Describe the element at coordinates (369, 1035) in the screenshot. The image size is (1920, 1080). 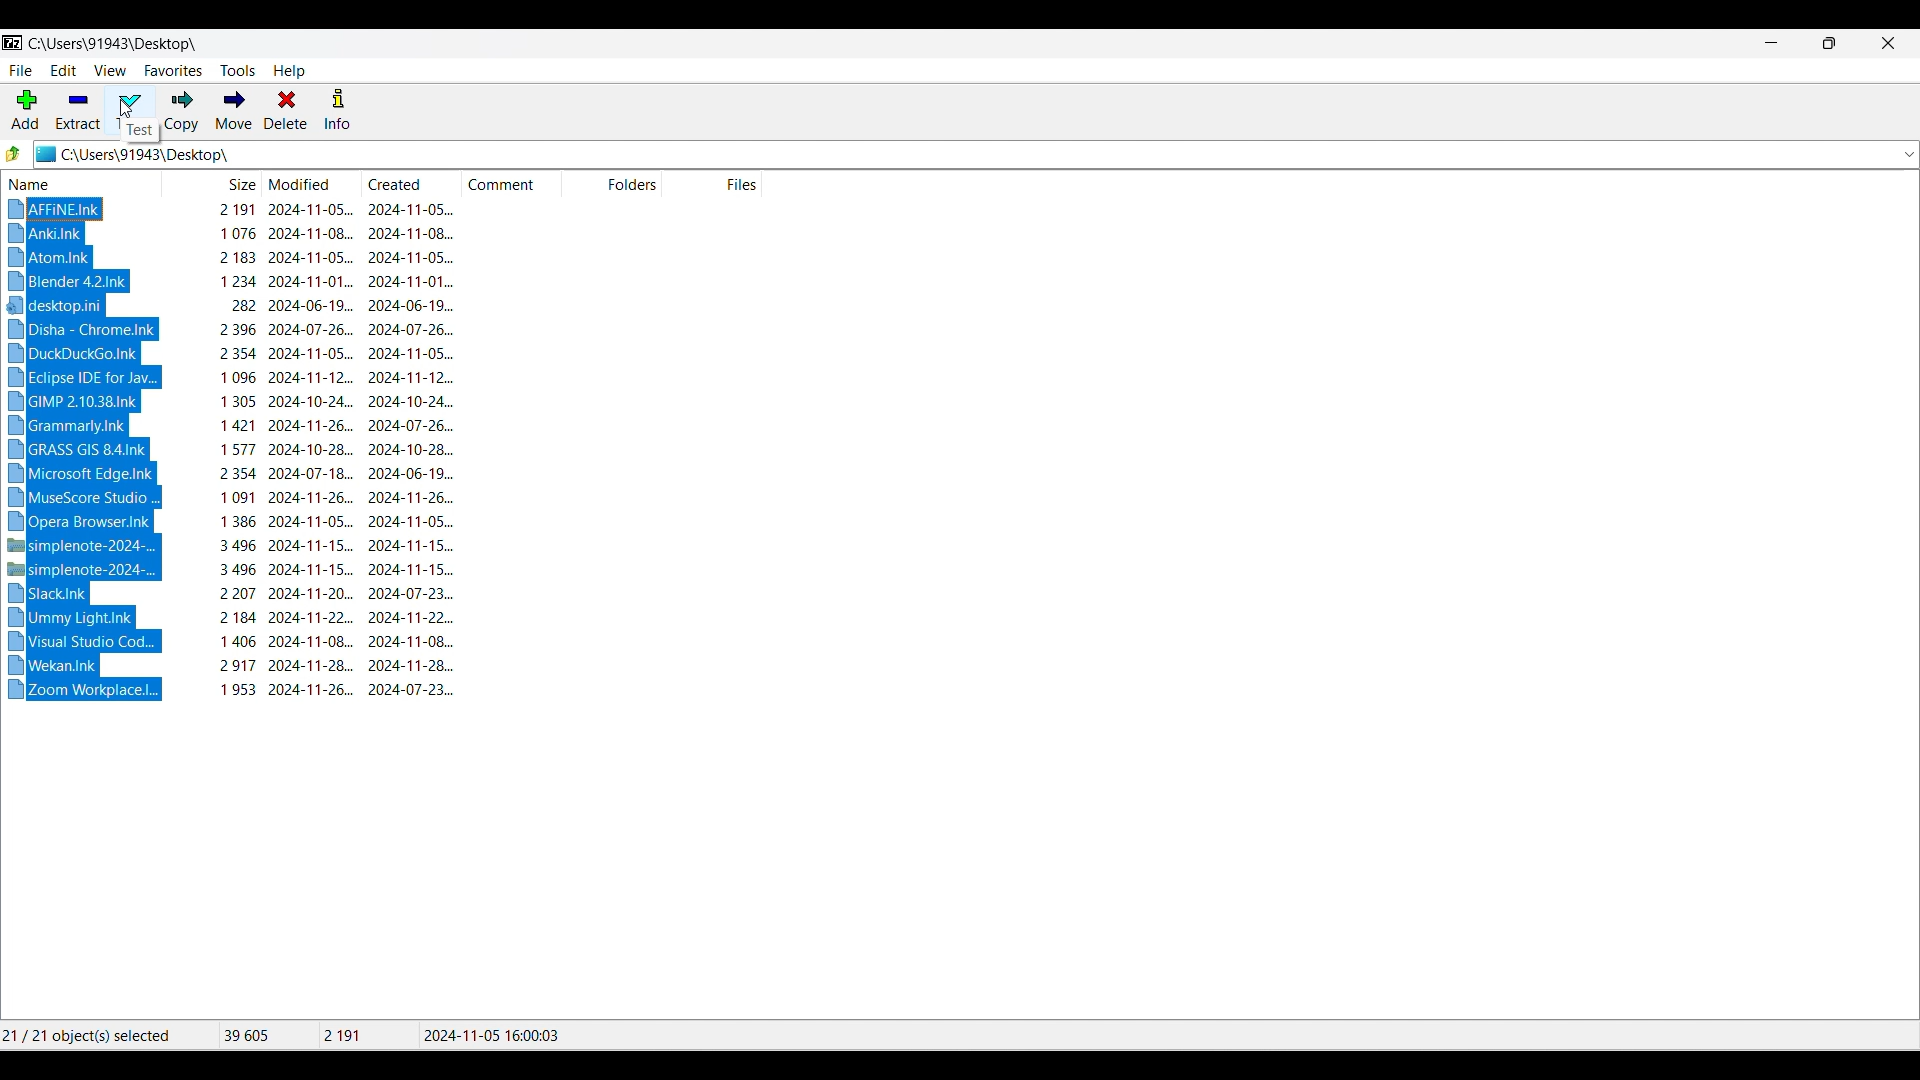
I see `File size of first file in folder` at that location.